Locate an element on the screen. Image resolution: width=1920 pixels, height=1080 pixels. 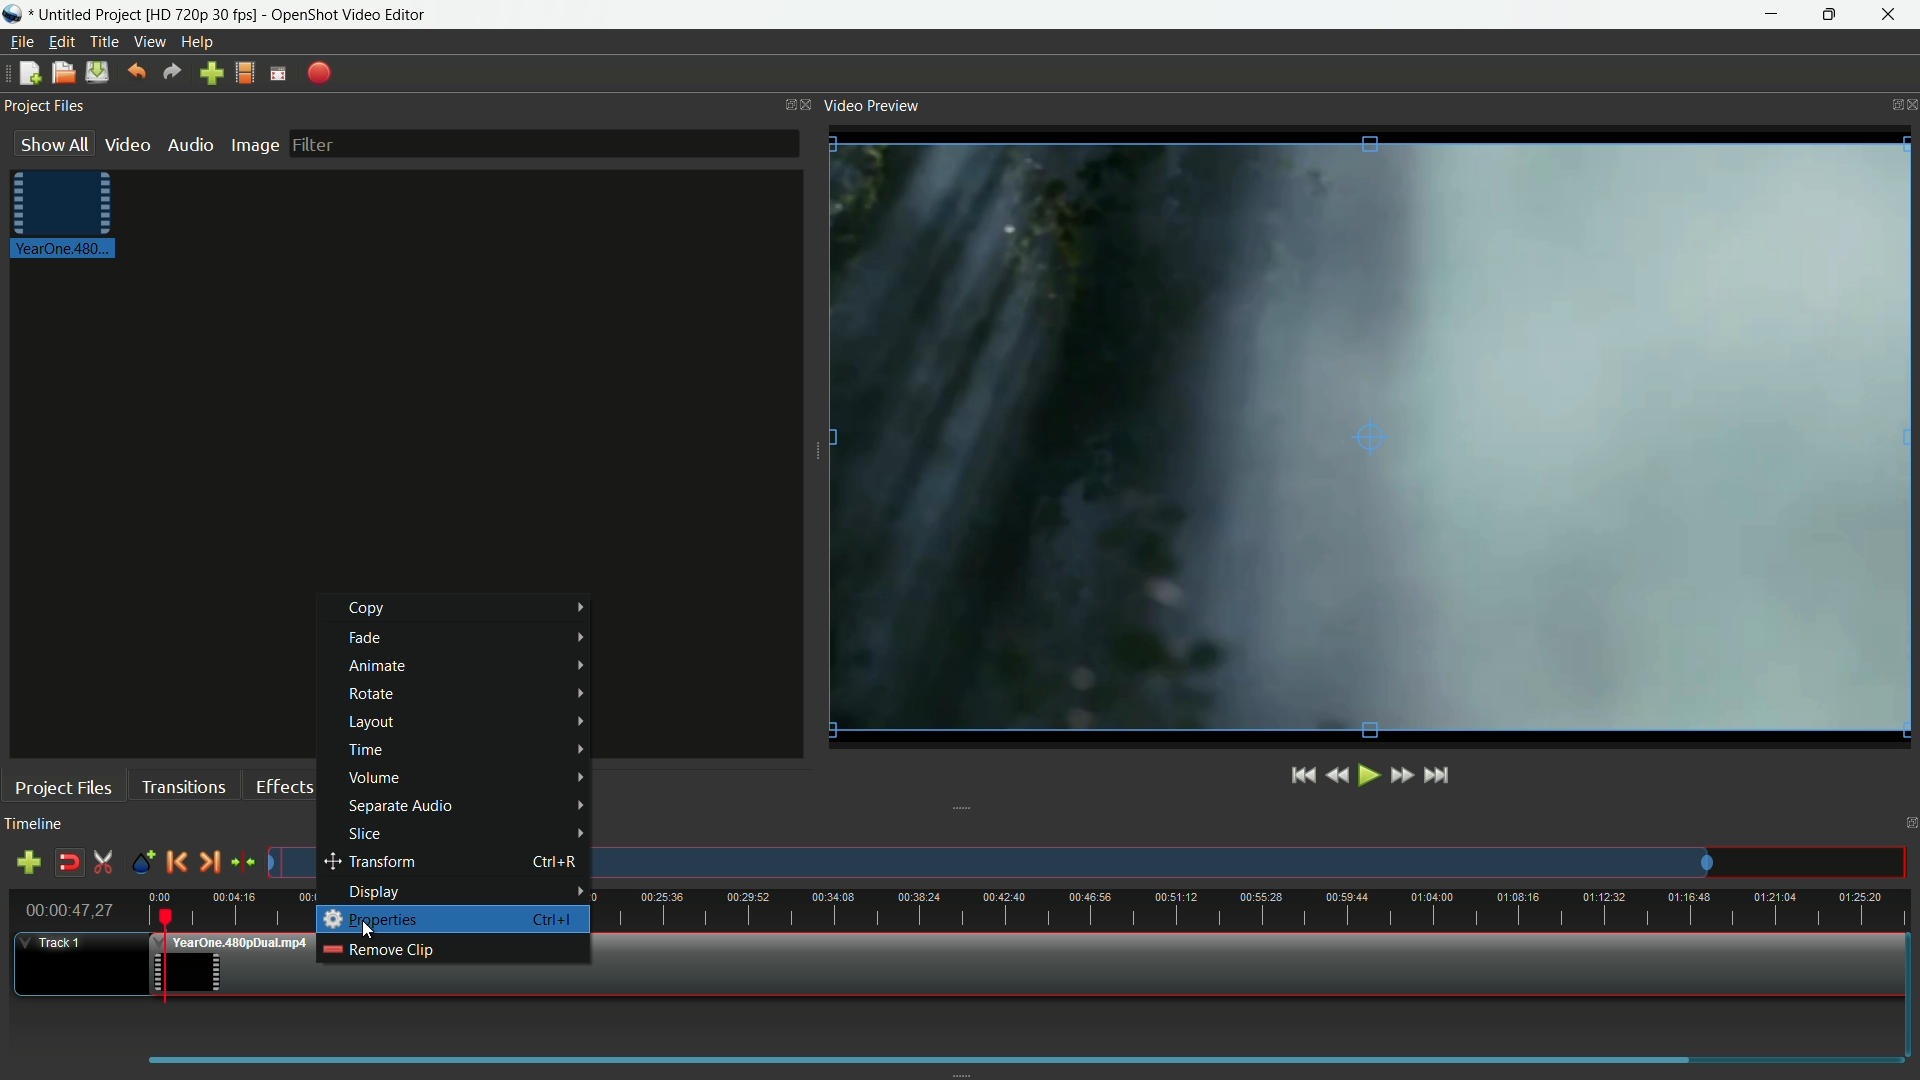
time is located at coordinates (1262, 908).